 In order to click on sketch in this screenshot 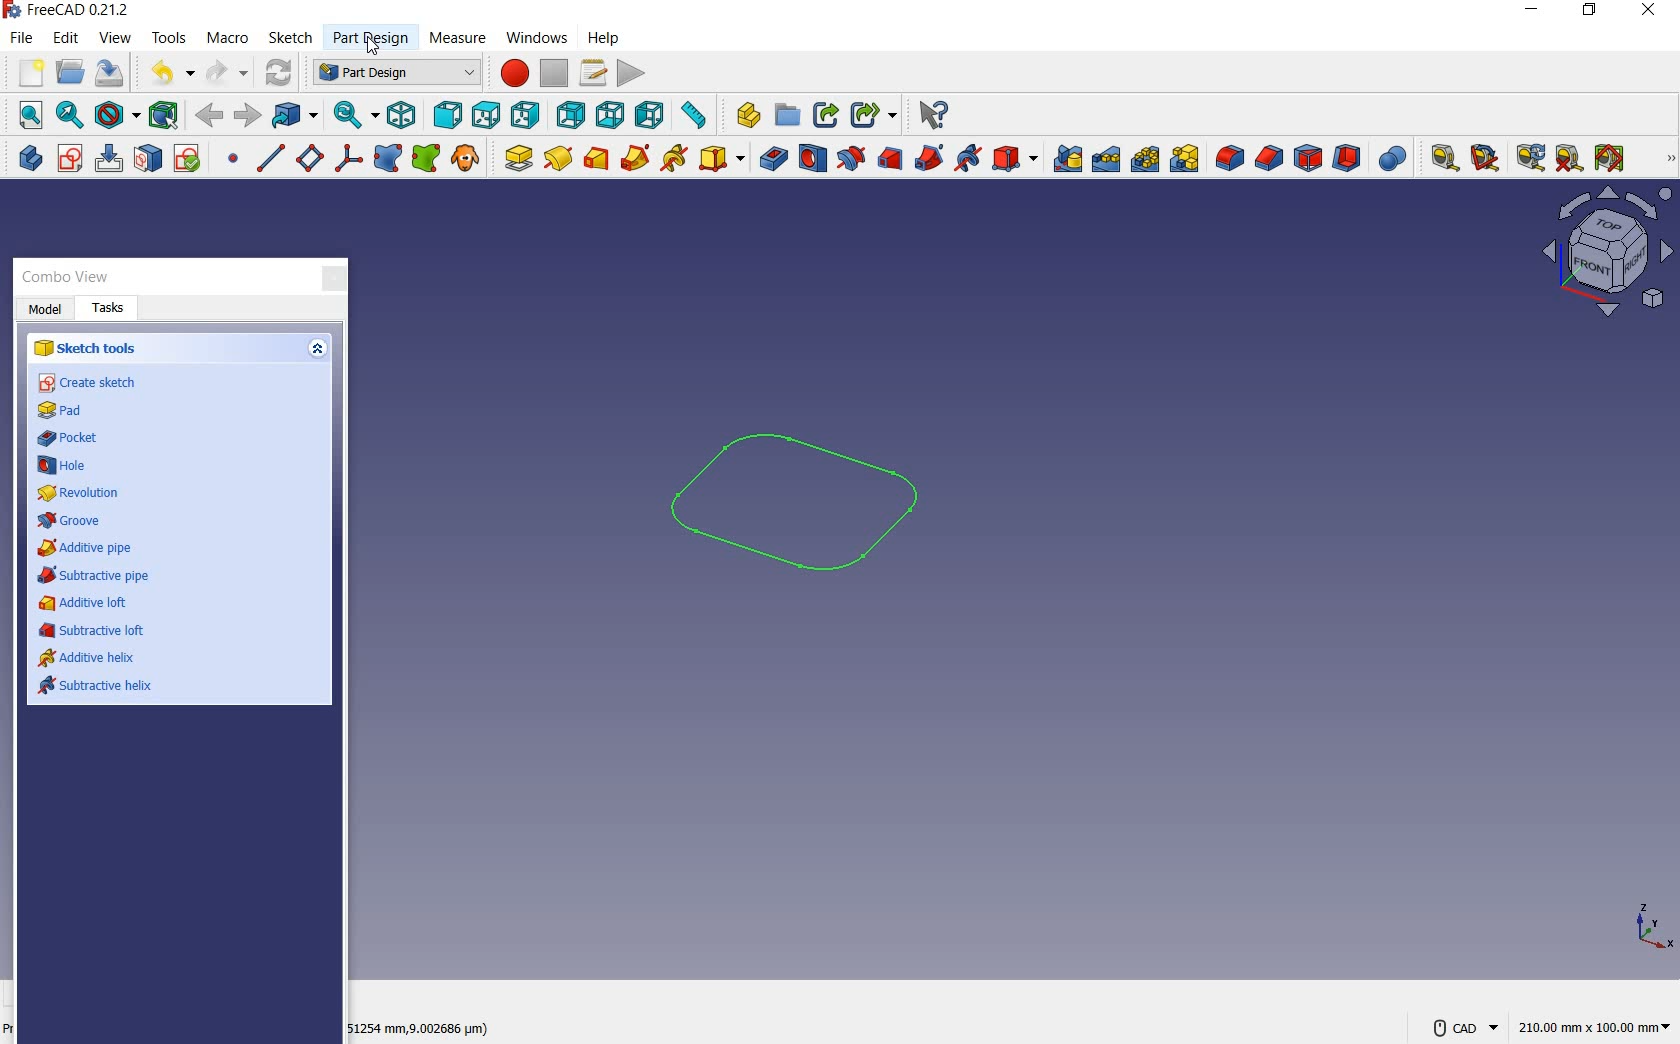, I will do `click(793, 513)`.